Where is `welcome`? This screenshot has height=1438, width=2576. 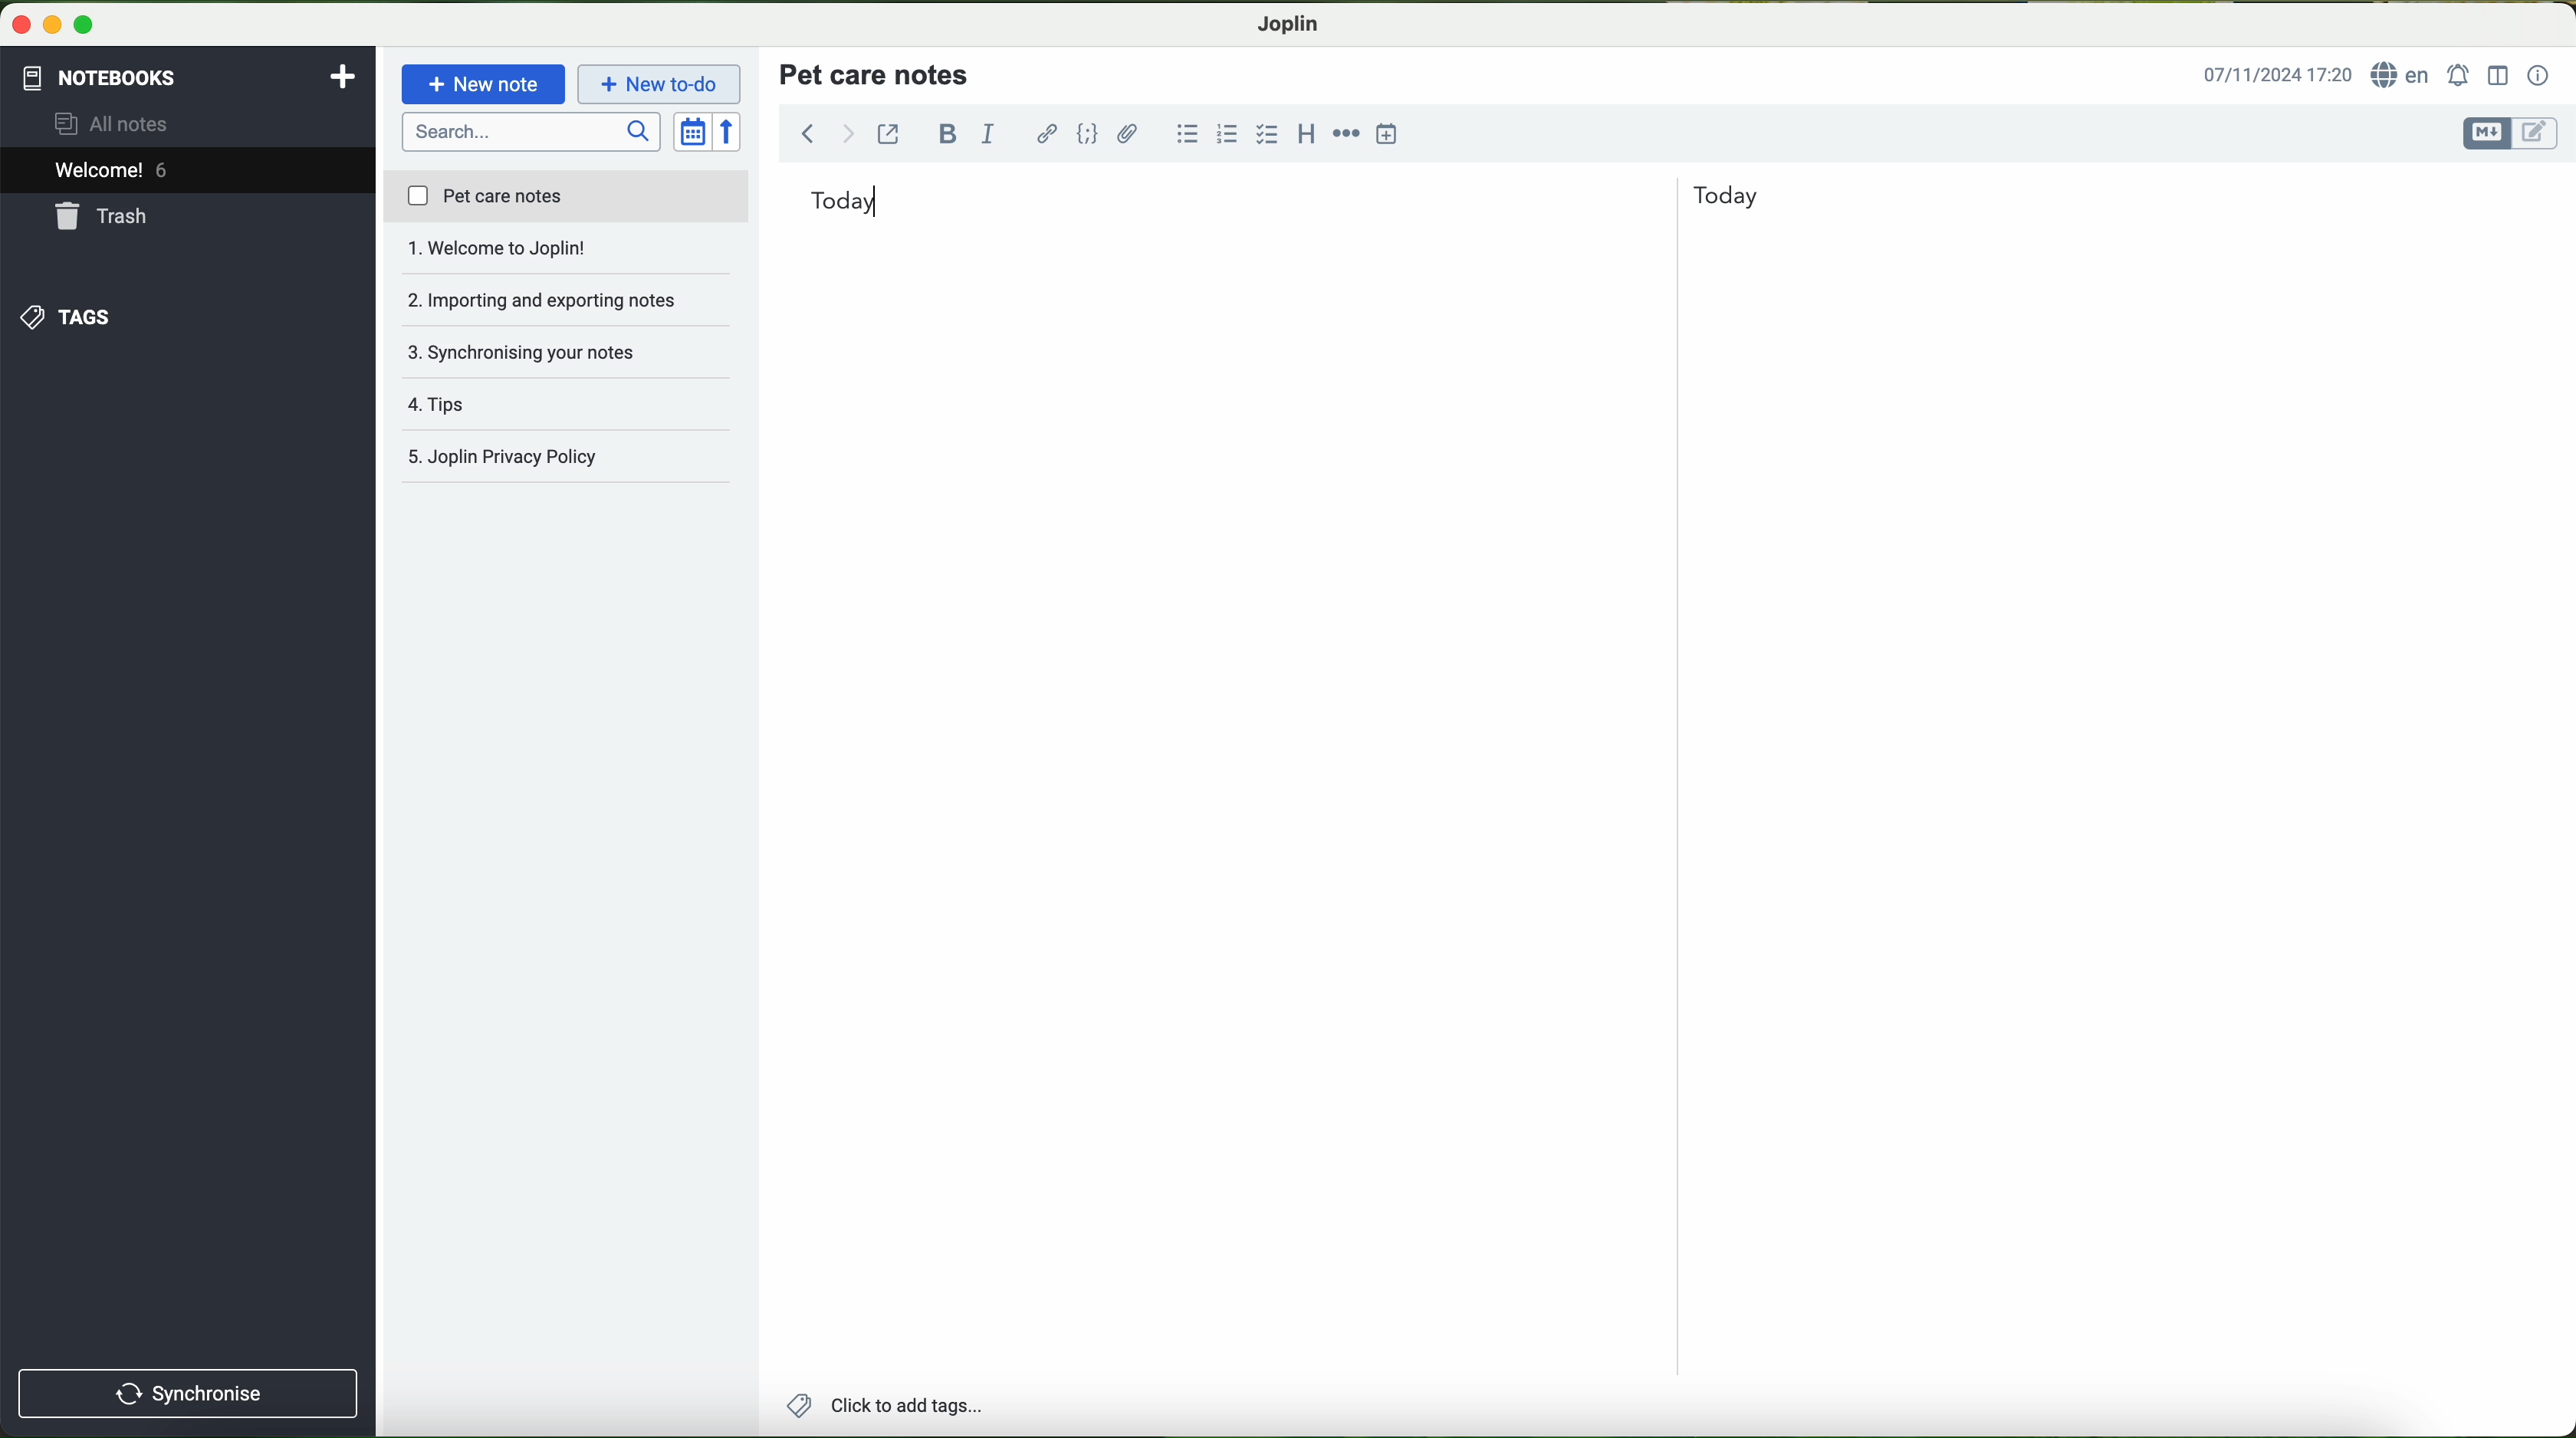
welcome is located at coordinates (187, 173).